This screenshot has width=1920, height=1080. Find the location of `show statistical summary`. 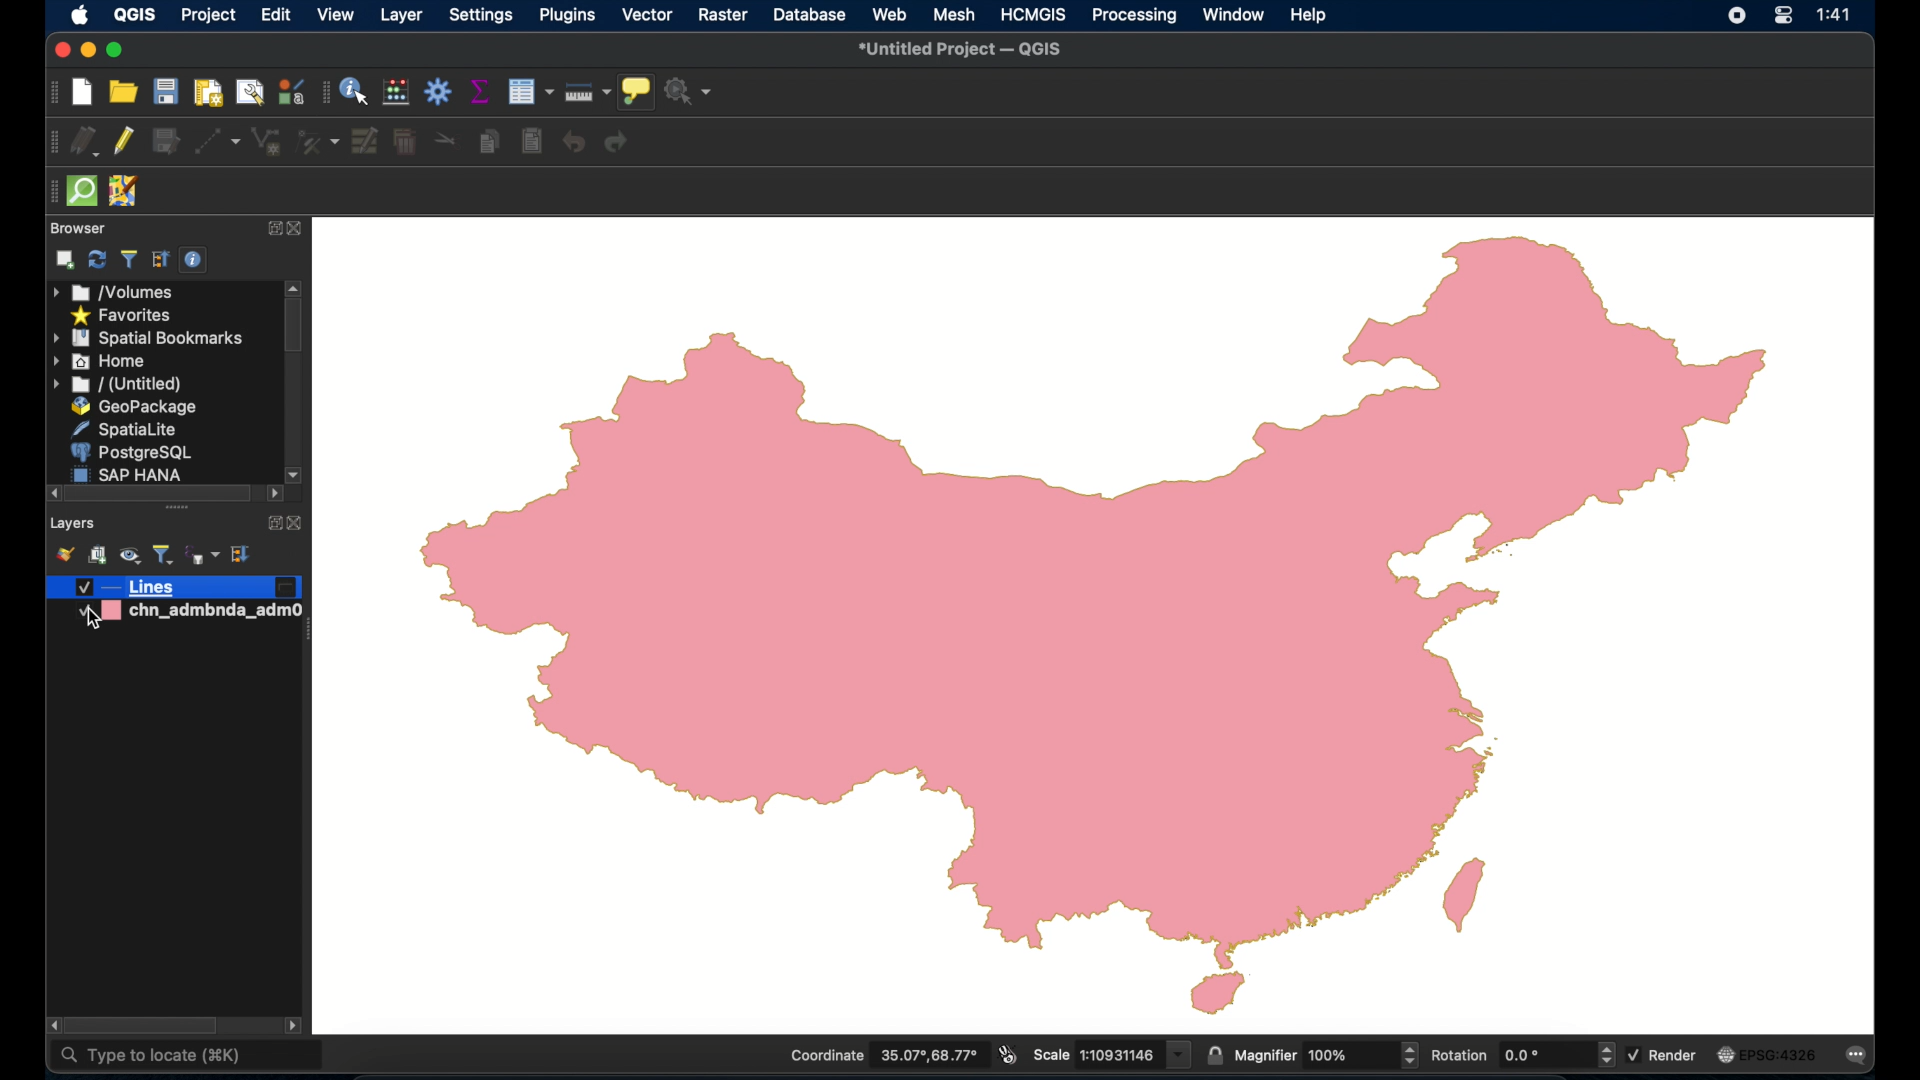

show statistical summary is located at coordinates (477, 90).